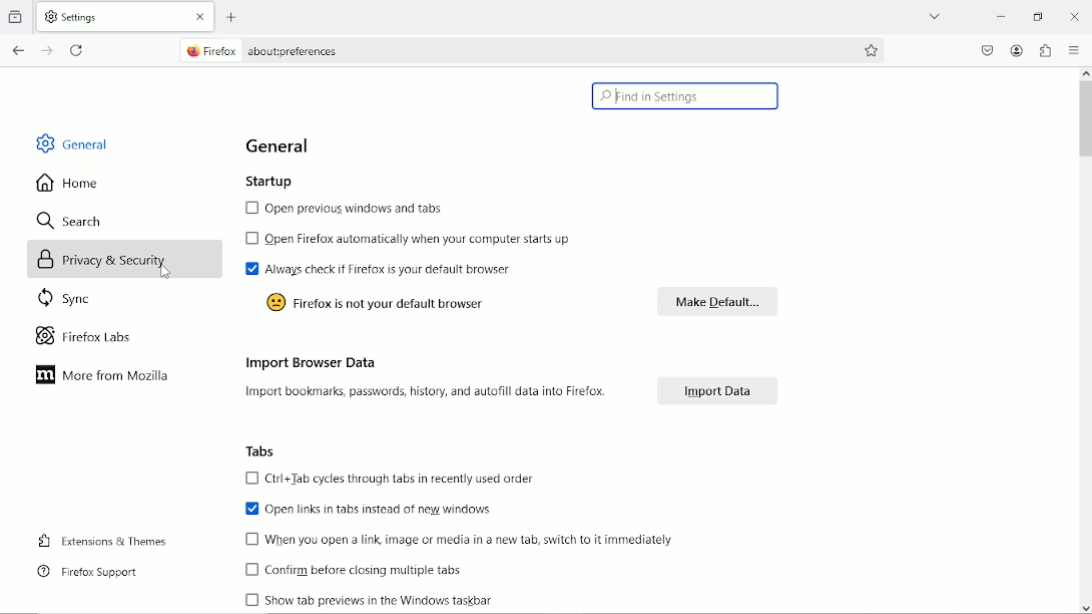 The image size is (1092, 614). What do you see at coordinates (66, 300) in the screenshot?
I see `sync` at bounding box center [66, 300].